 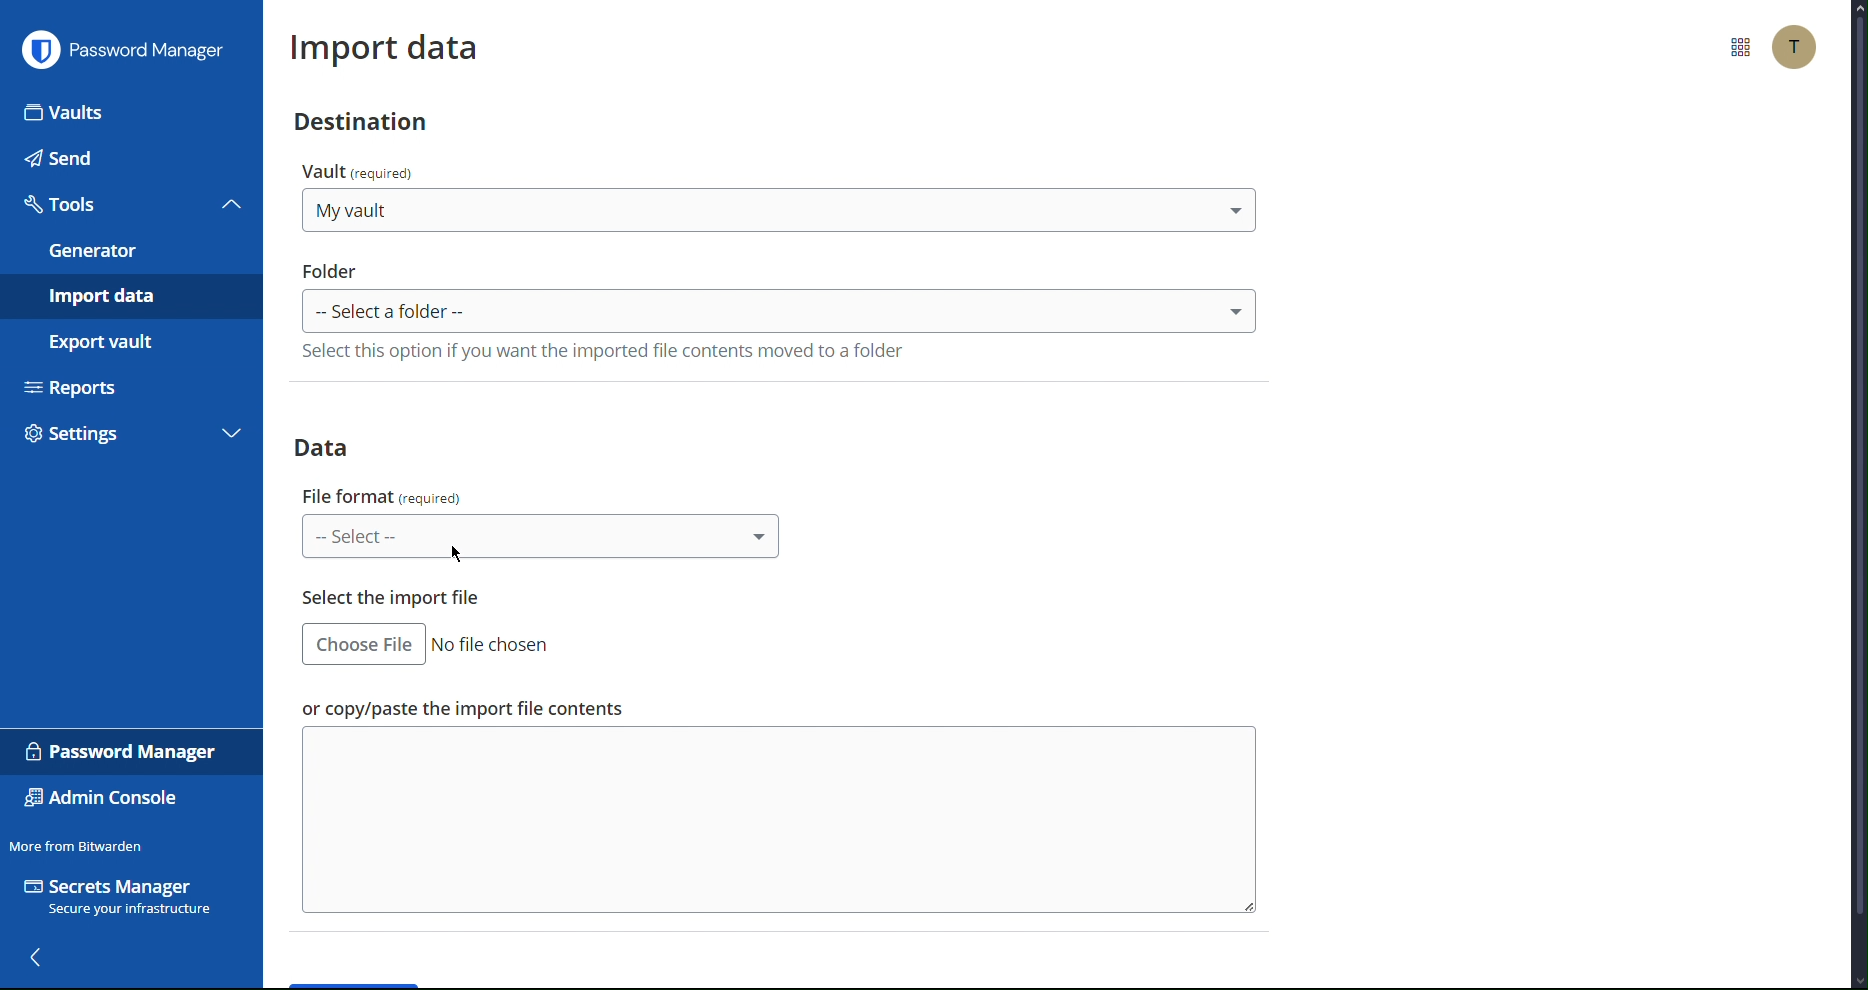 What do you see at coordinates (130, 296) in the screenshot?
I see `Import data` at bounding box center [130, 296].